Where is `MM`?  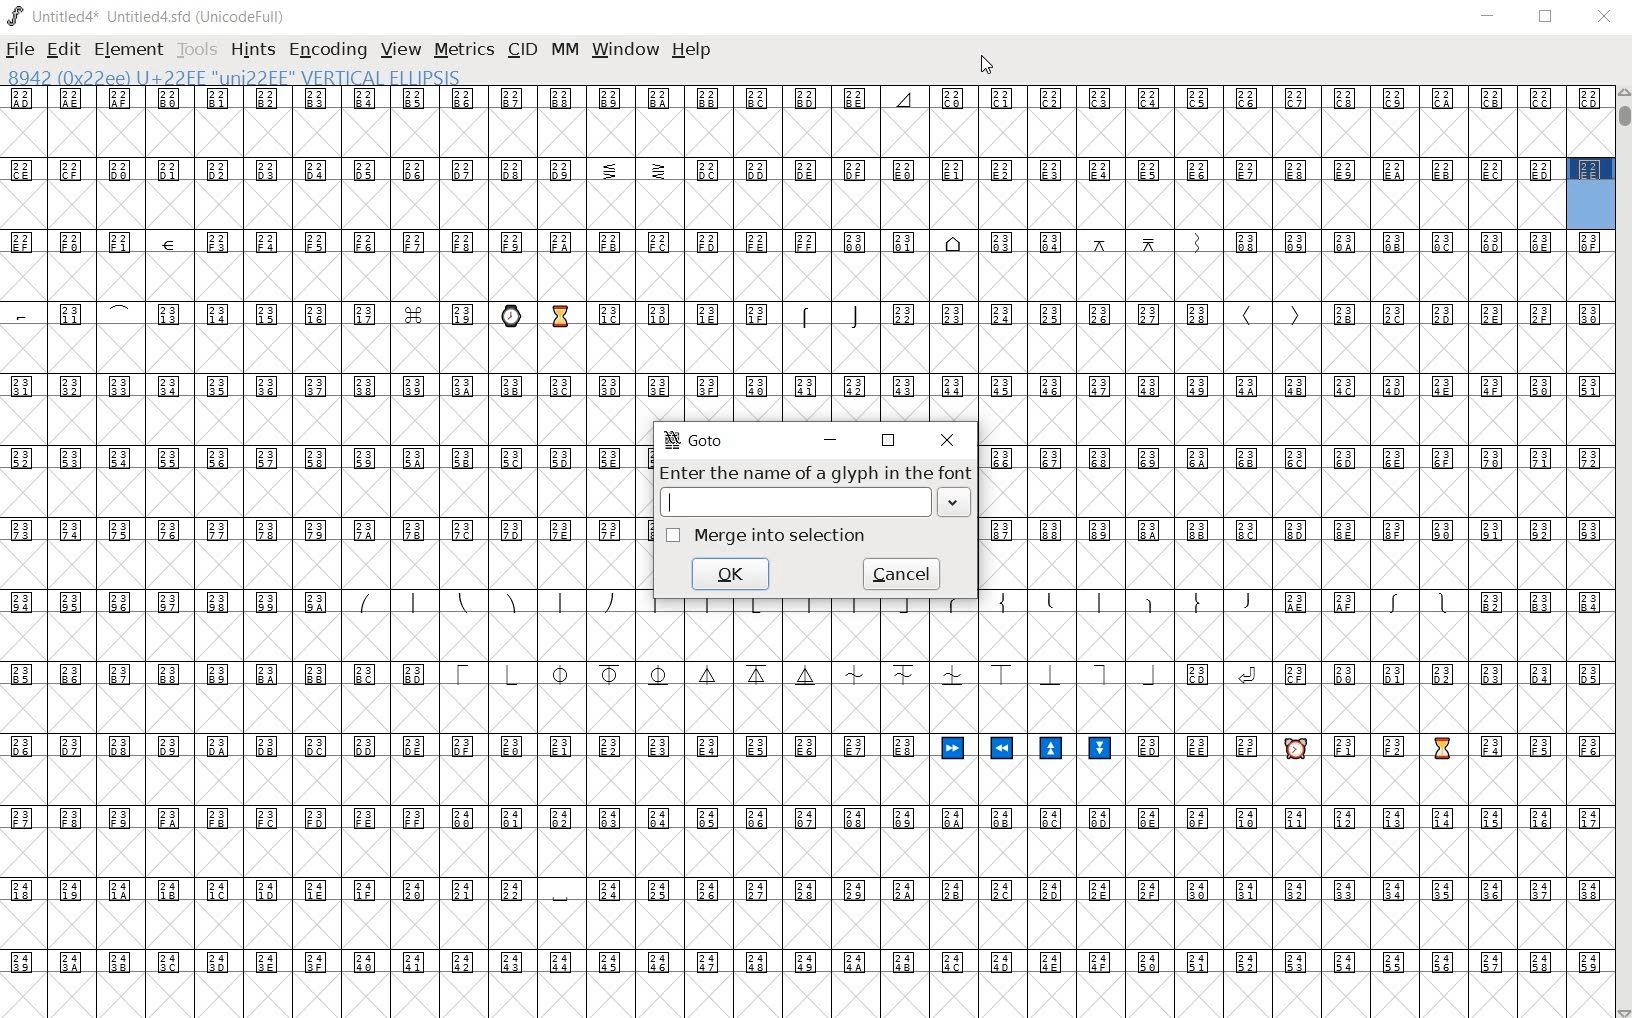
MM is located at coordinates (564, 53).